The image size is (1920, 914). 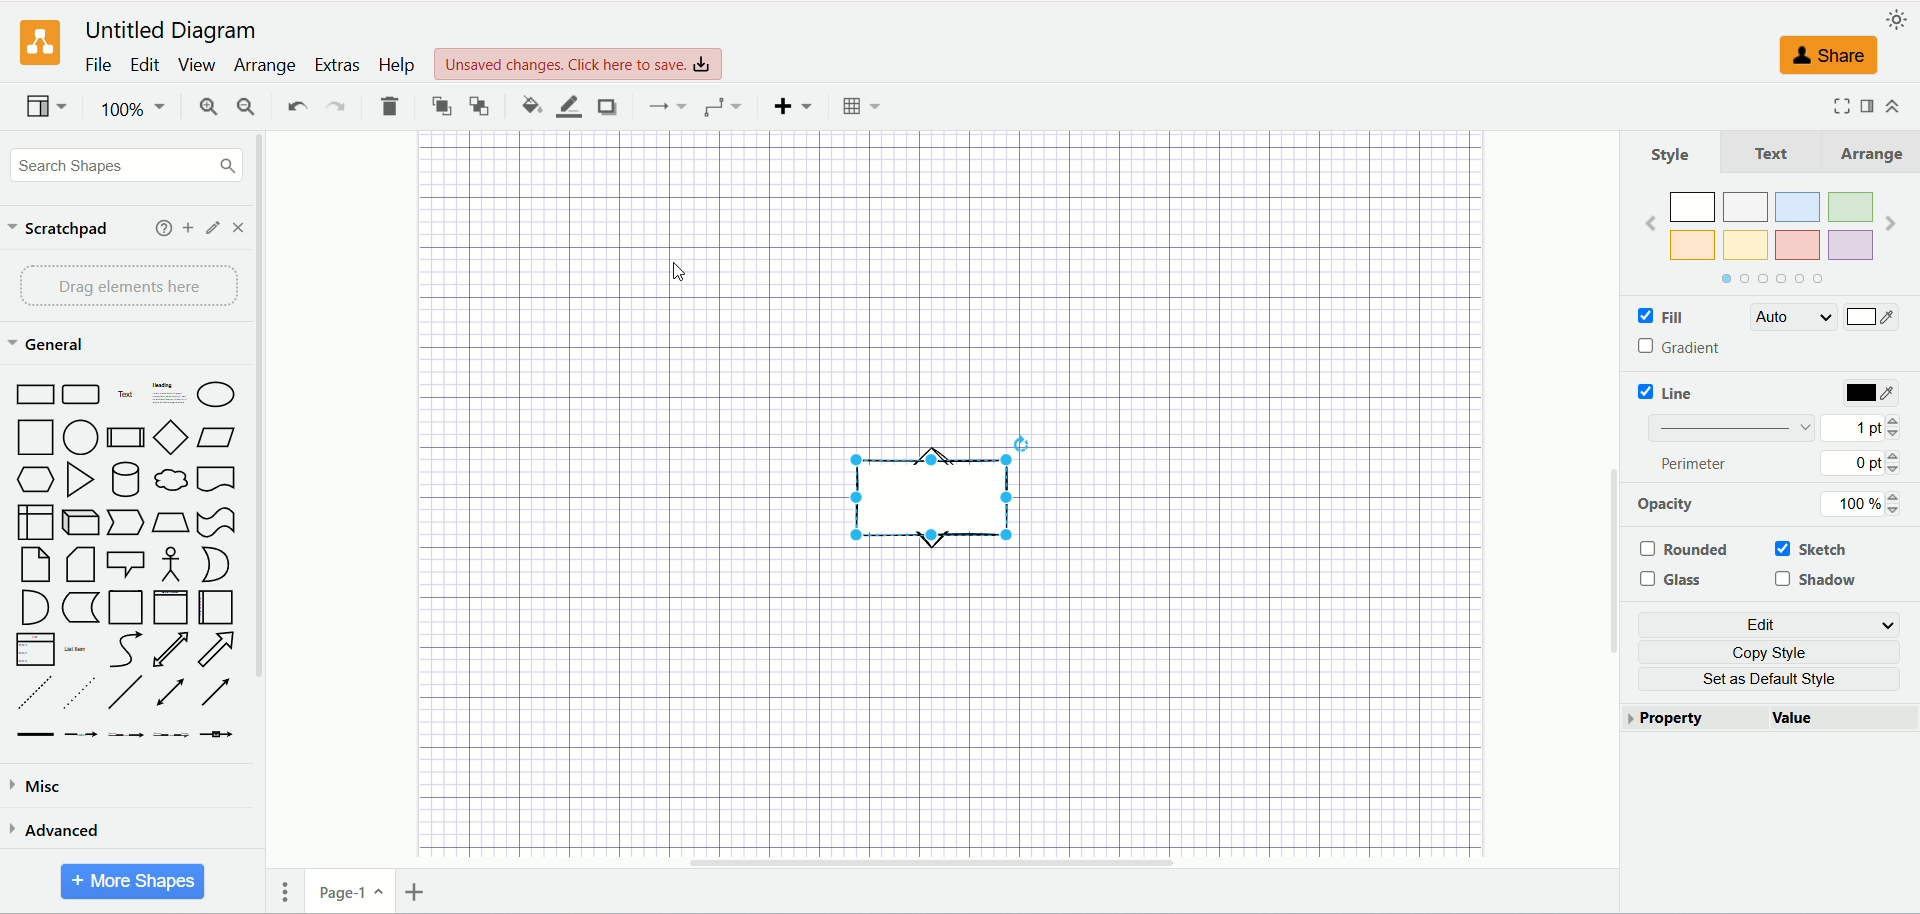 I want to click on edit, so click(x=1771, y=625).